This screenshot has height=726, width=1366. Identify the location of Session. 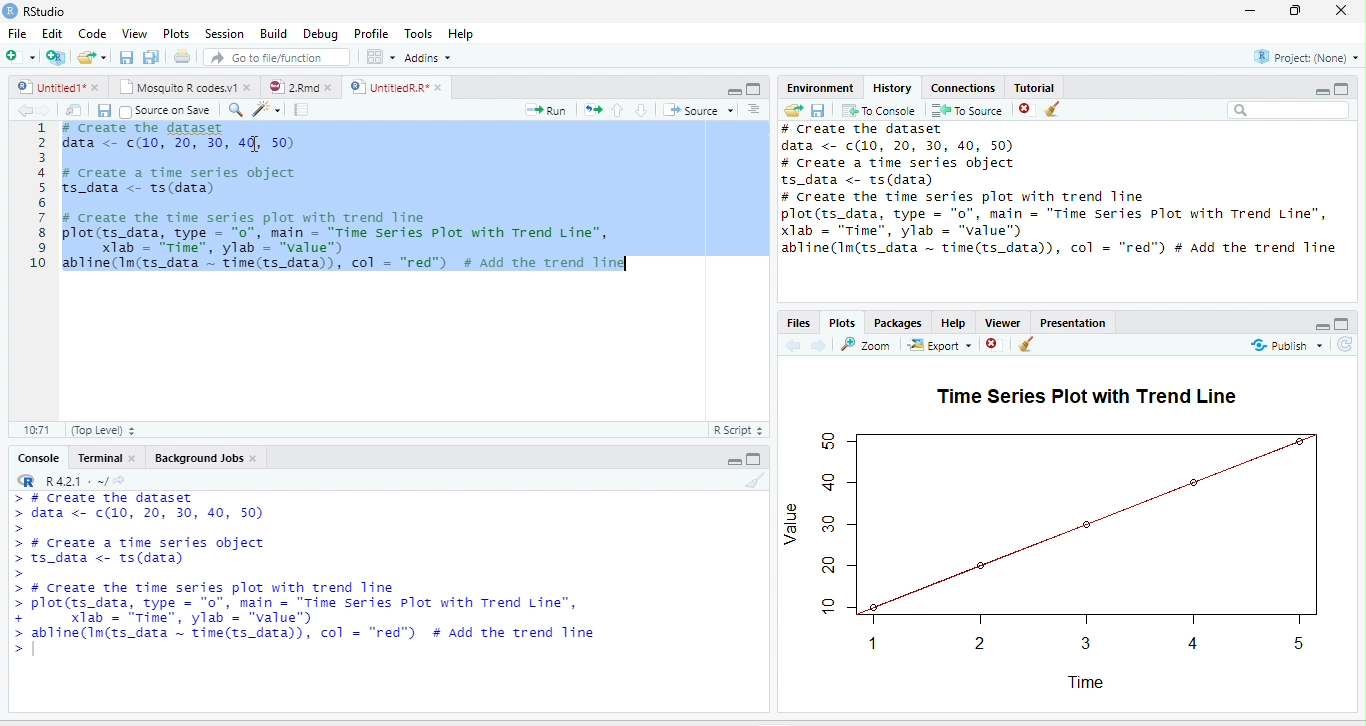
(225, 33).